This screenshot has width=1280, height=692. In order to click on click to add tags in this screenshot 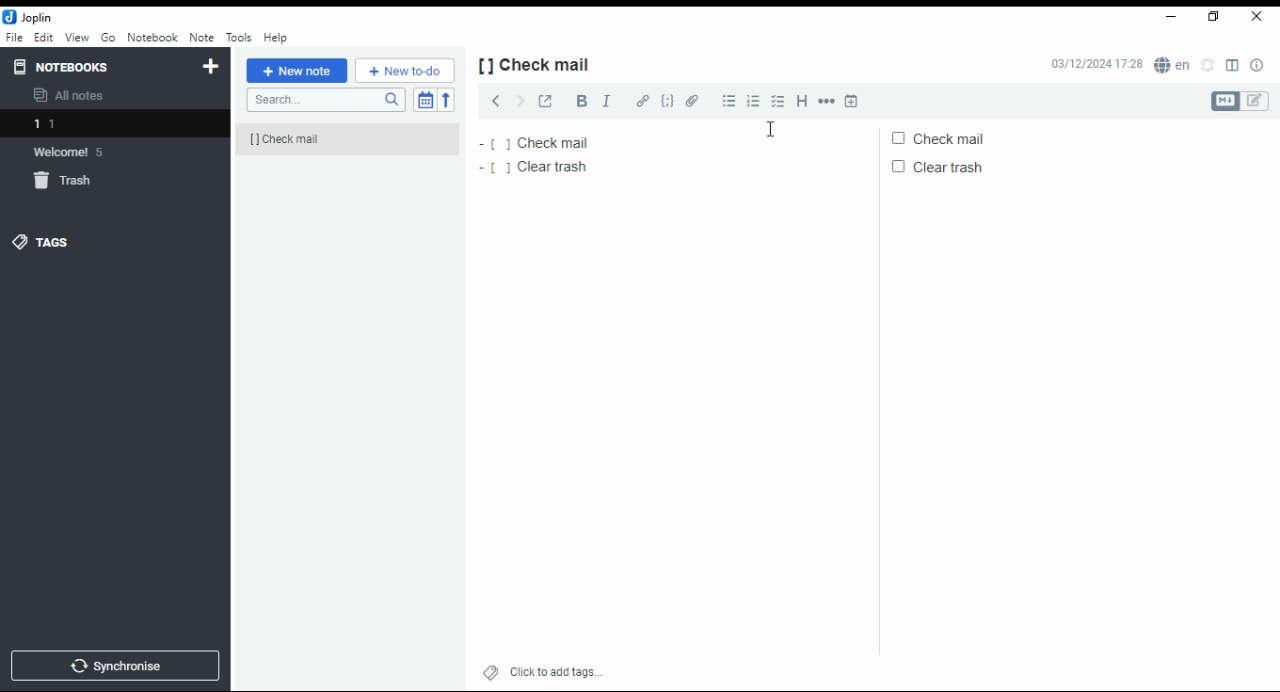, I will do `click(543, 674)`.